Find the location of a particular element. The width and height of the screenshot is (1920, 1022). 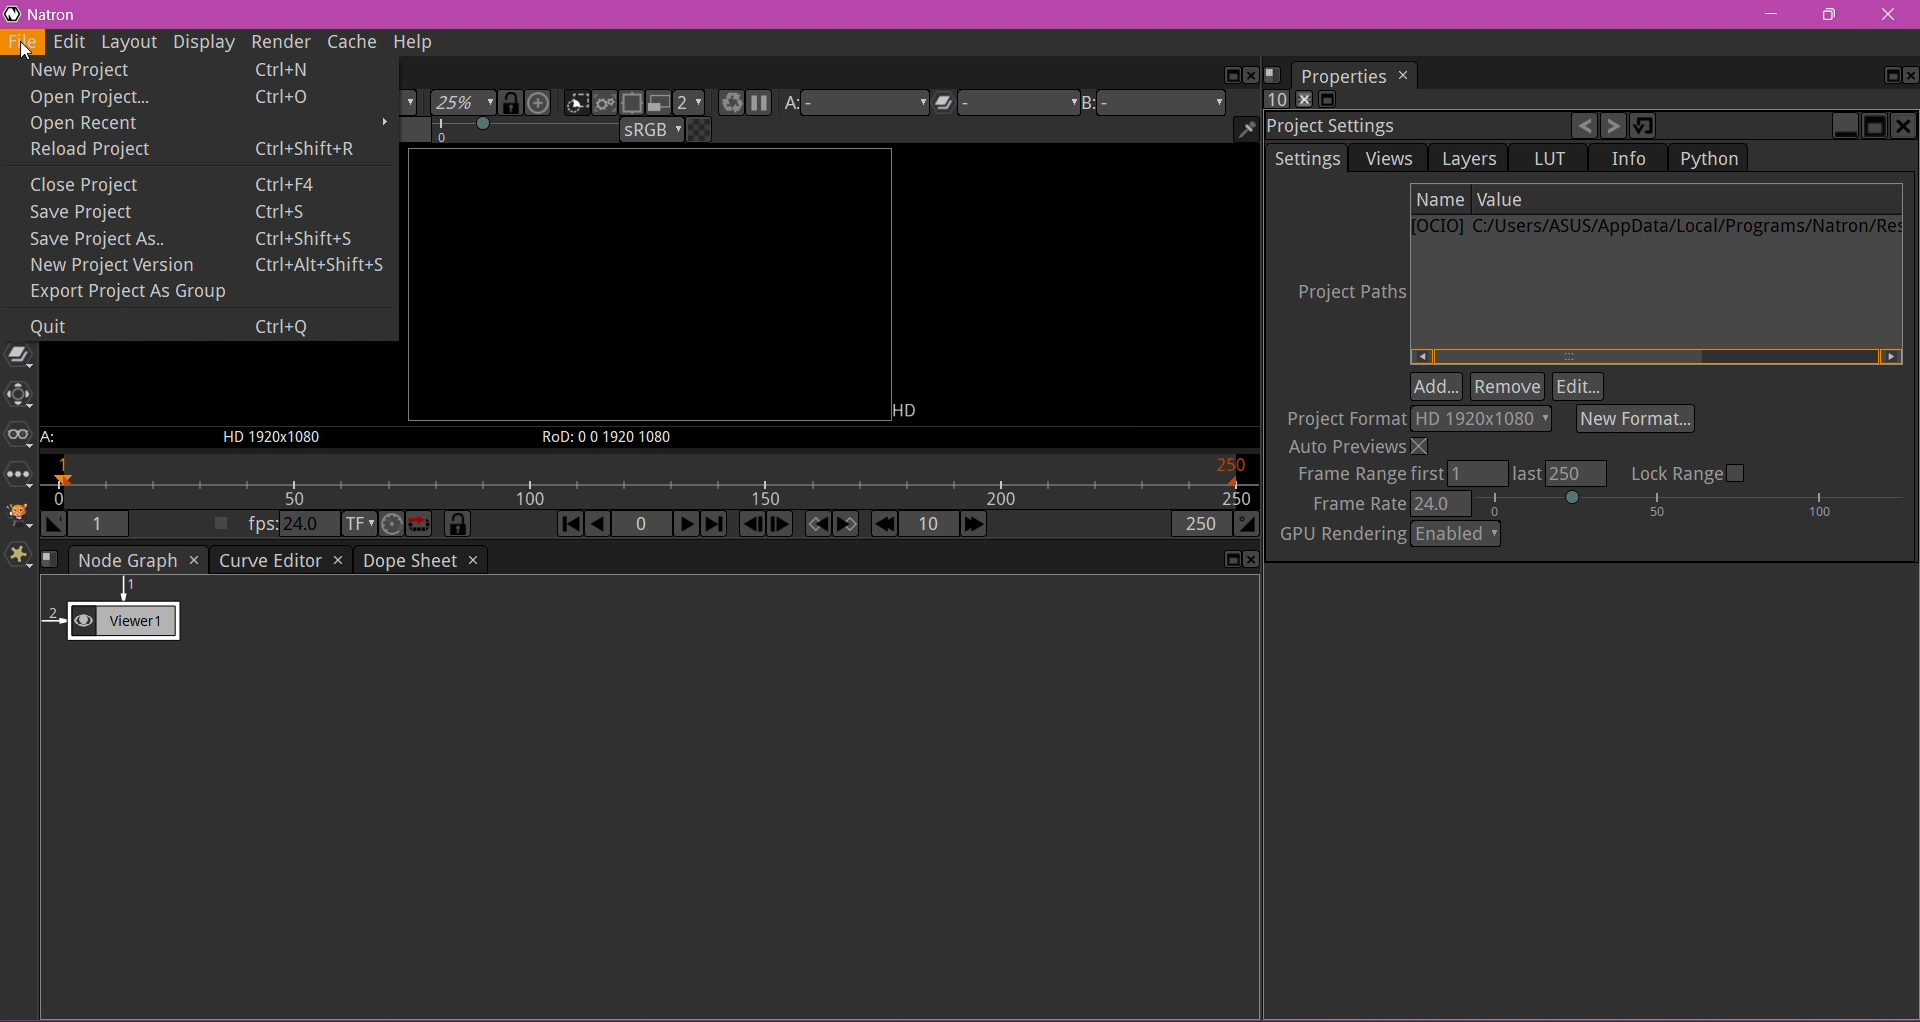

The zoom applied to the image on the viewer is located at coordinates (463, 104).